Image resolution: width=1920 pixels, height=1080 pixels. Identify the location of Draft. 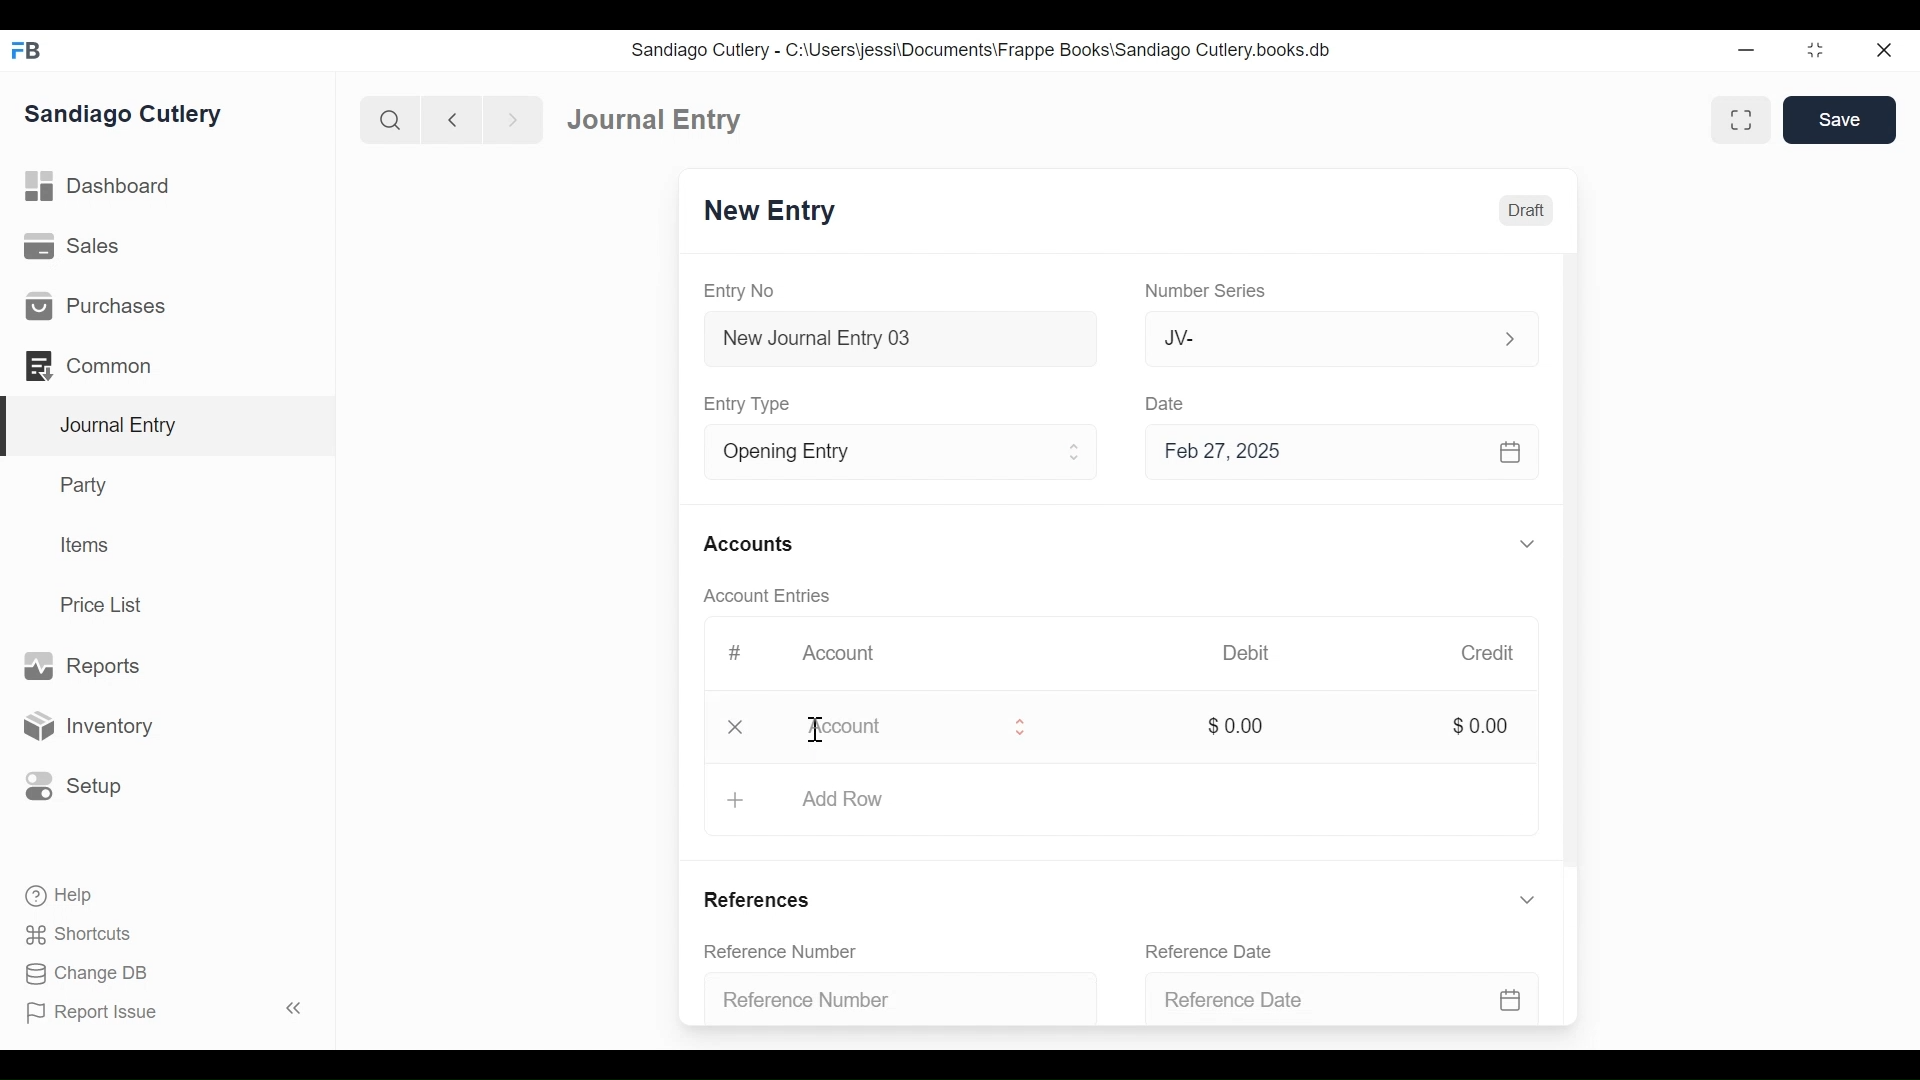
(1524, 212).